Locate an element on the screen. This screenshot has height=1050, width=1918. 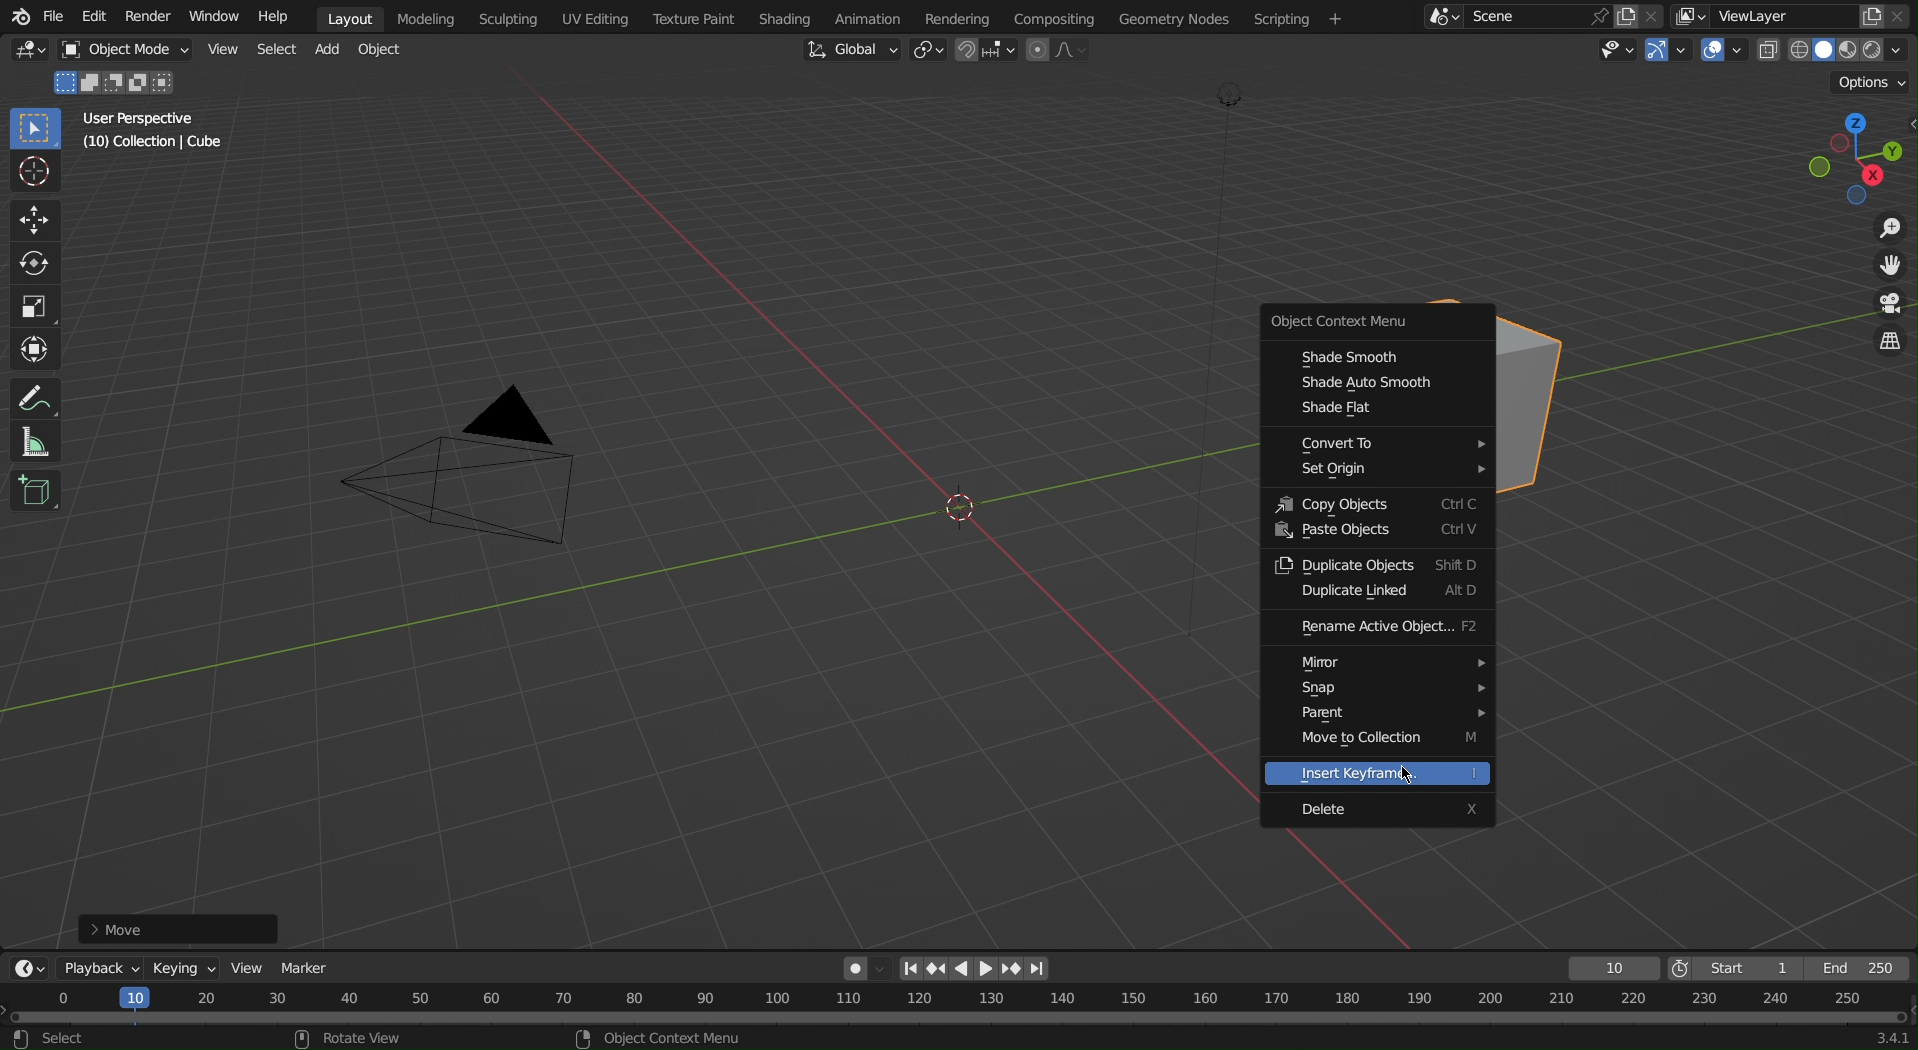
Playback is located at coordinates (95, 968).